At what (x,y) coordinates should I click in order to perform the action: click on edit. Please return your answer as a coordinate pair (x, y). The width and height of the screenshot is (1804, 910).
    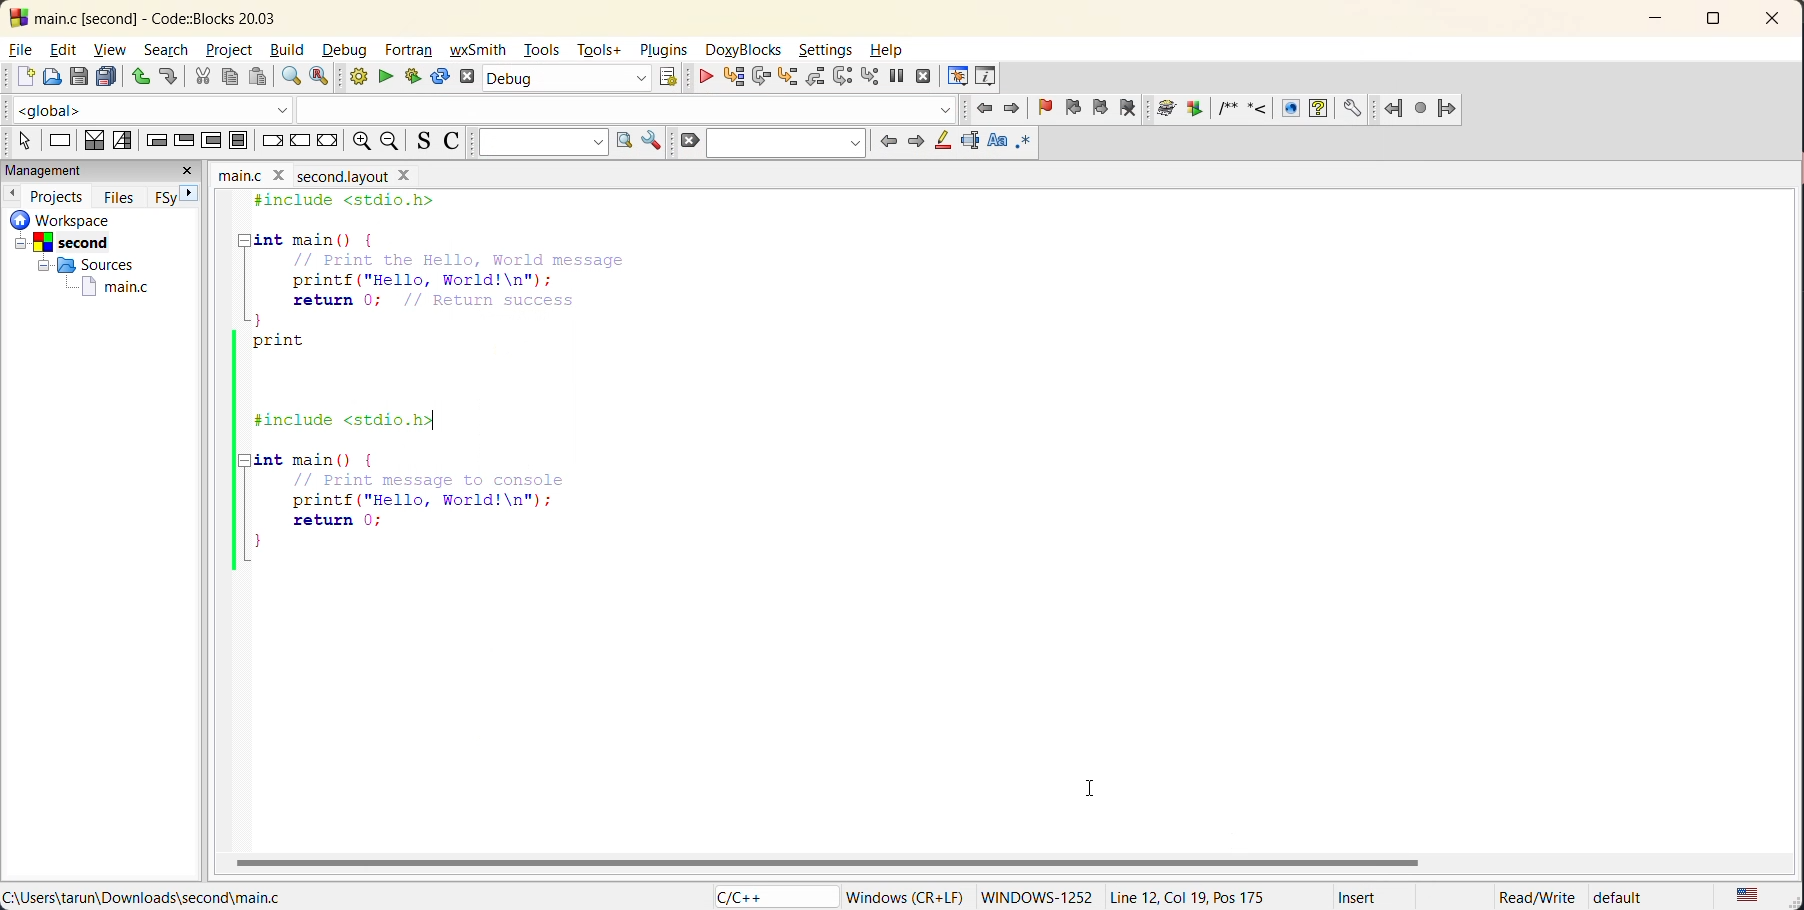
    Looking at the image, I should click on (63, 51).